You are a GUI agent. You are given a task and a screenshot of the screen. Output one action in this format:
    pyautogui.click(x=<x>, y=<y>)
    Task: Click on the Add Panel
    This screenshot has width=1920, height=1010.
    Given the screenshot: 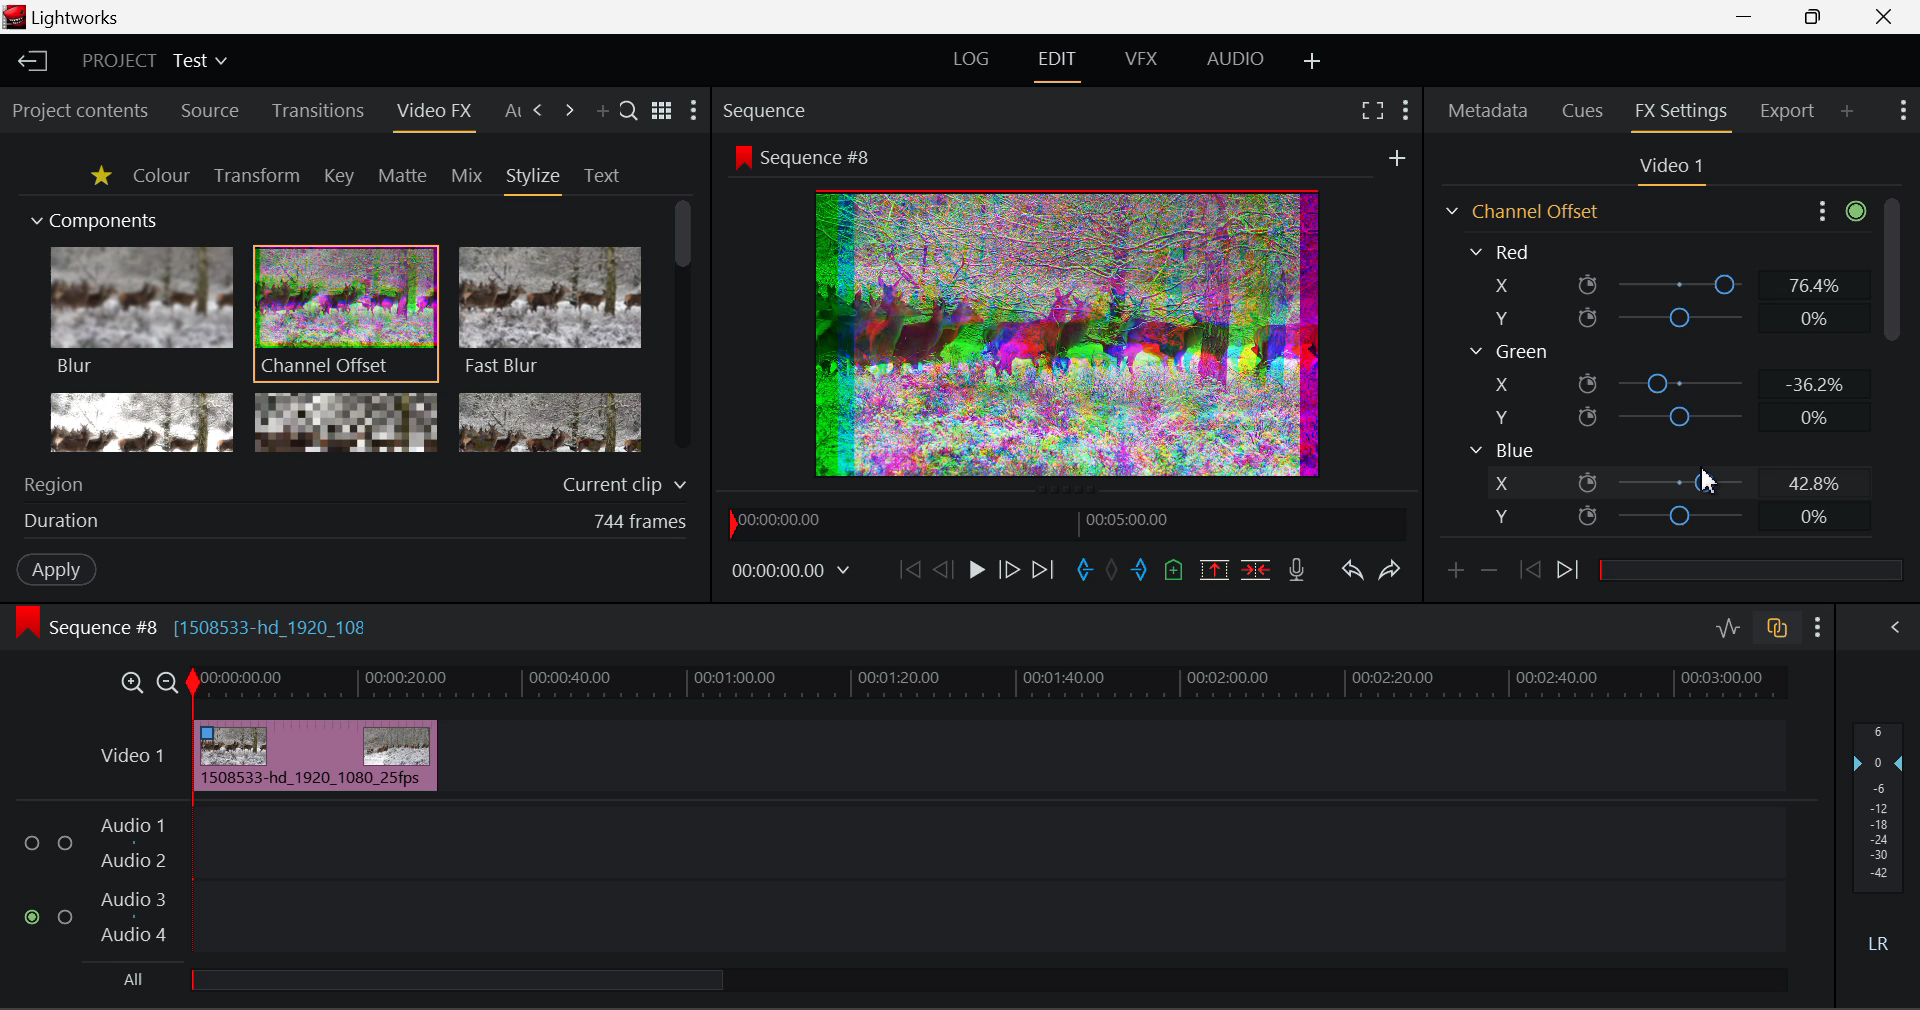 What is the action you would take?
    pyautogui.click(x=1846, y=112)
    